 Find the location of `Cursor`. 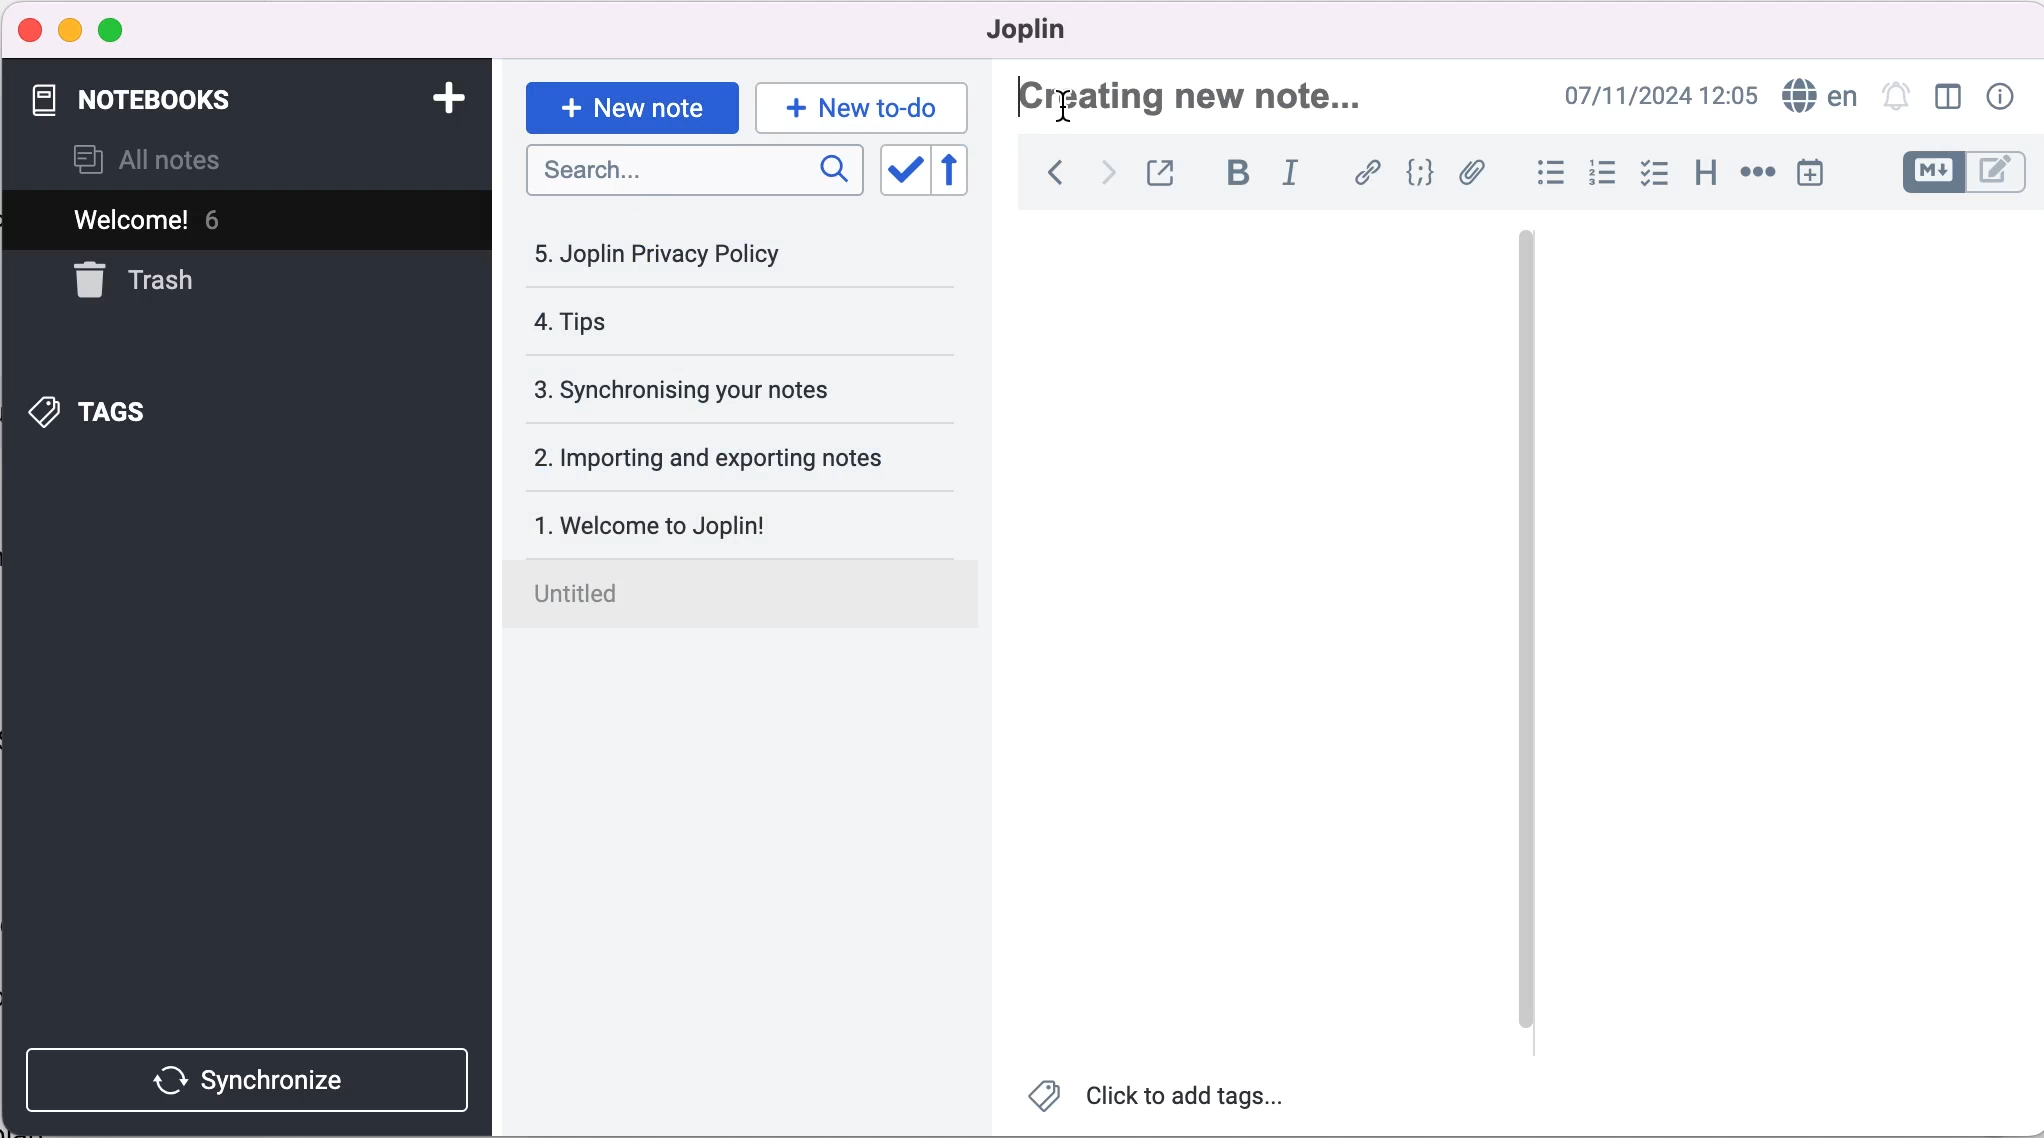

Cursor is located at coordinates (1065, 108).